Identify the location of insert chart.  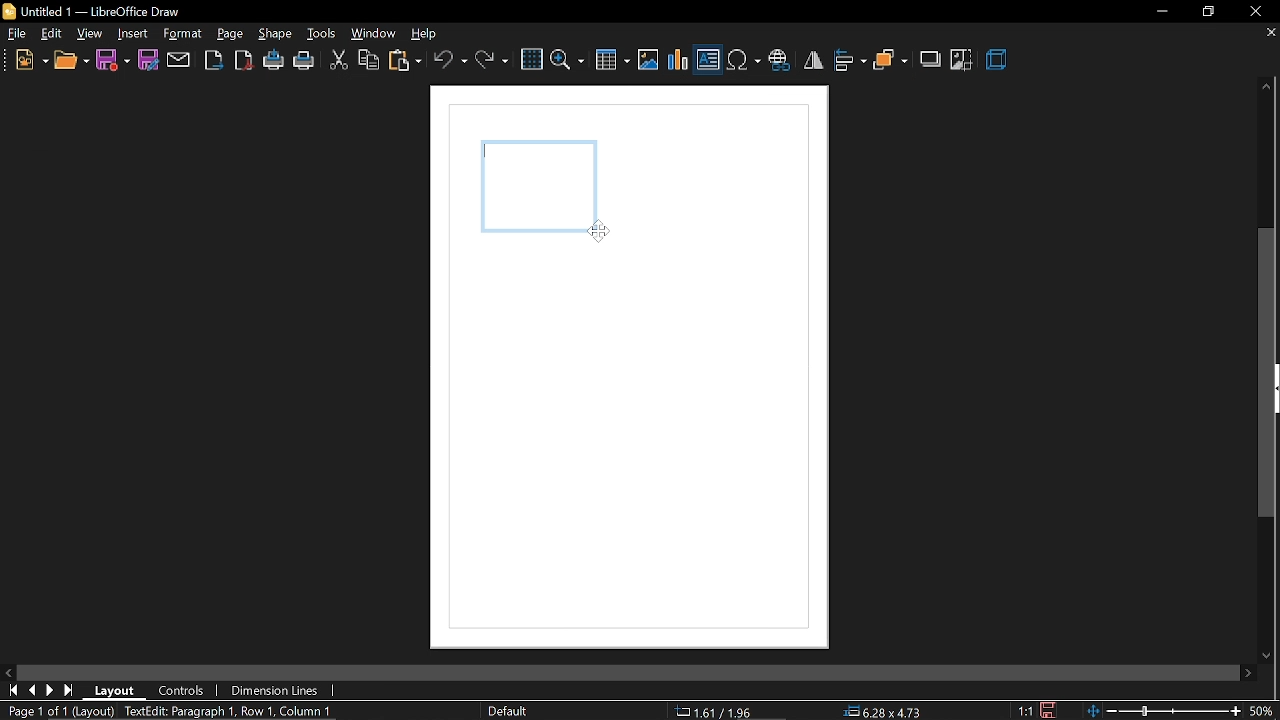
(679, 60).